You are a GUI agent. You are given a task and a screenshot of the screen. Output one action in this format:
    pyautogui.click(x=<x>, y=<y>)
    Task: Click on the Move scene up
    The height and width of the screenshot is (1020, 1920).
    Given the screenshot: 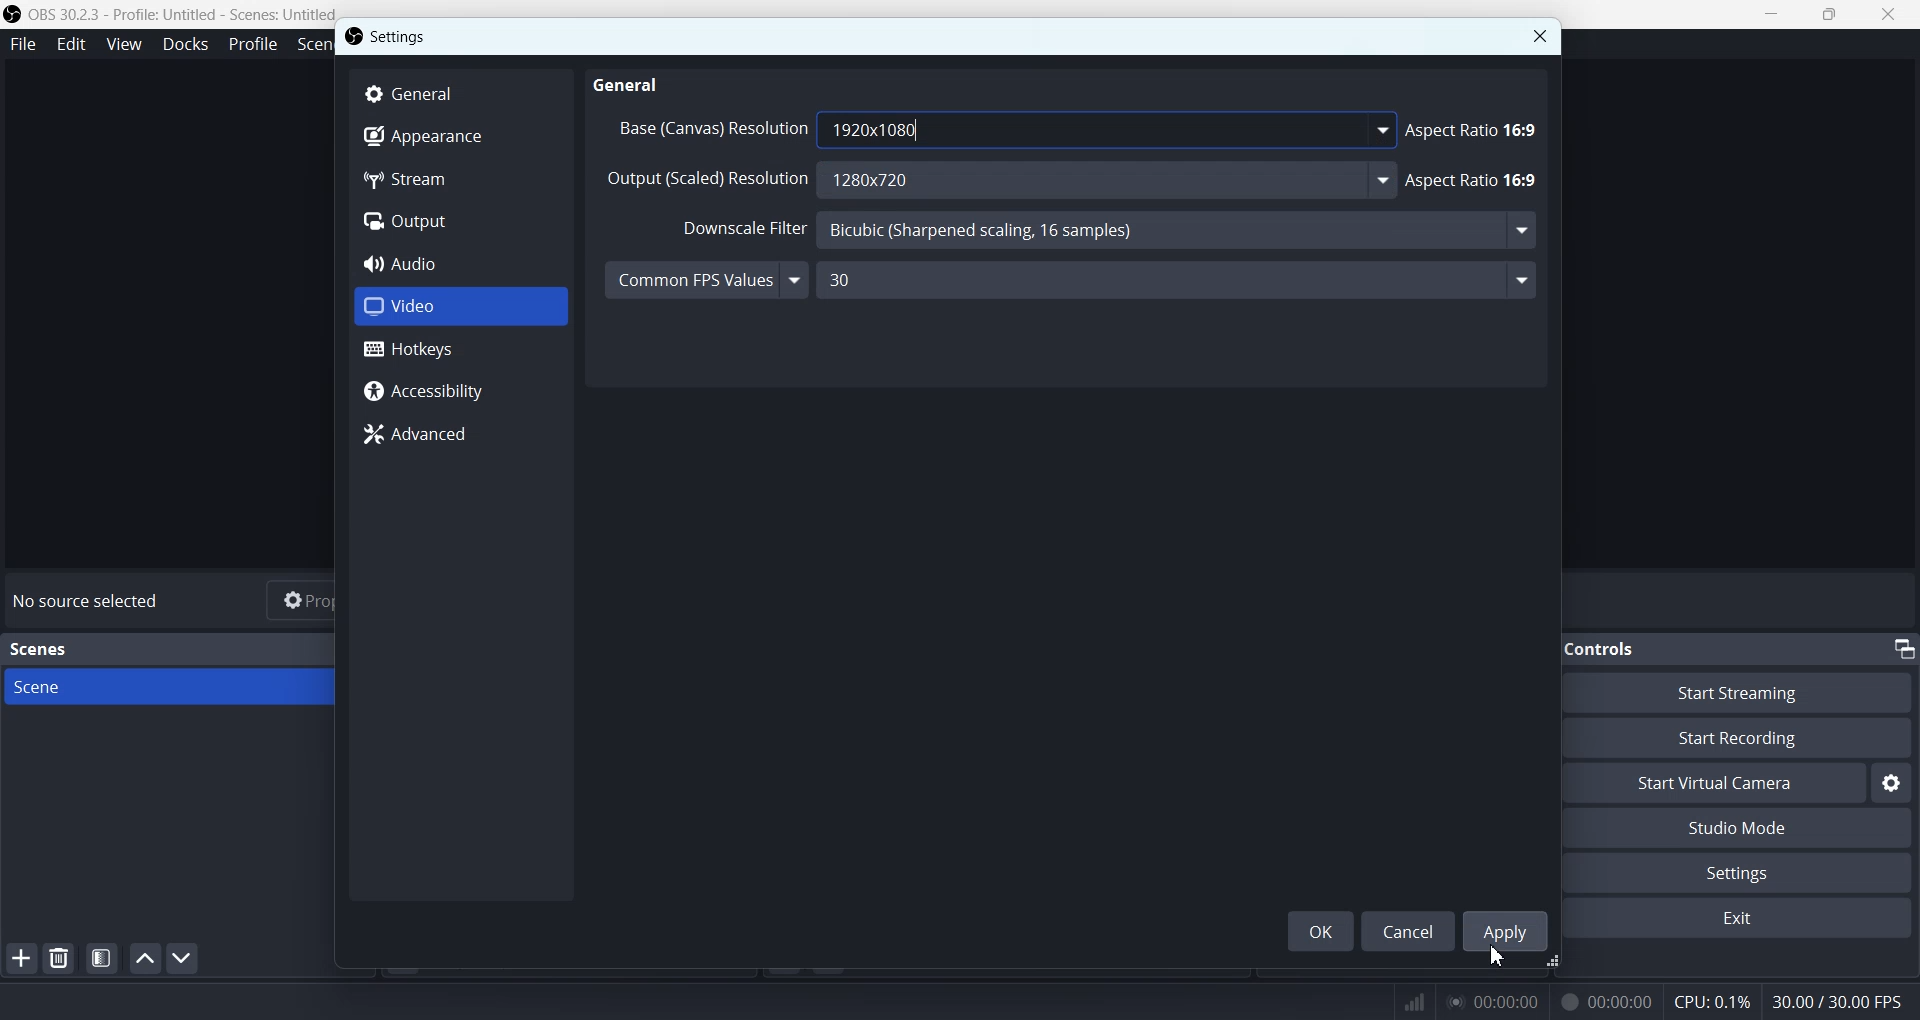 What is the action you would take?
    pyautogui.click(x=145, y=958)
    